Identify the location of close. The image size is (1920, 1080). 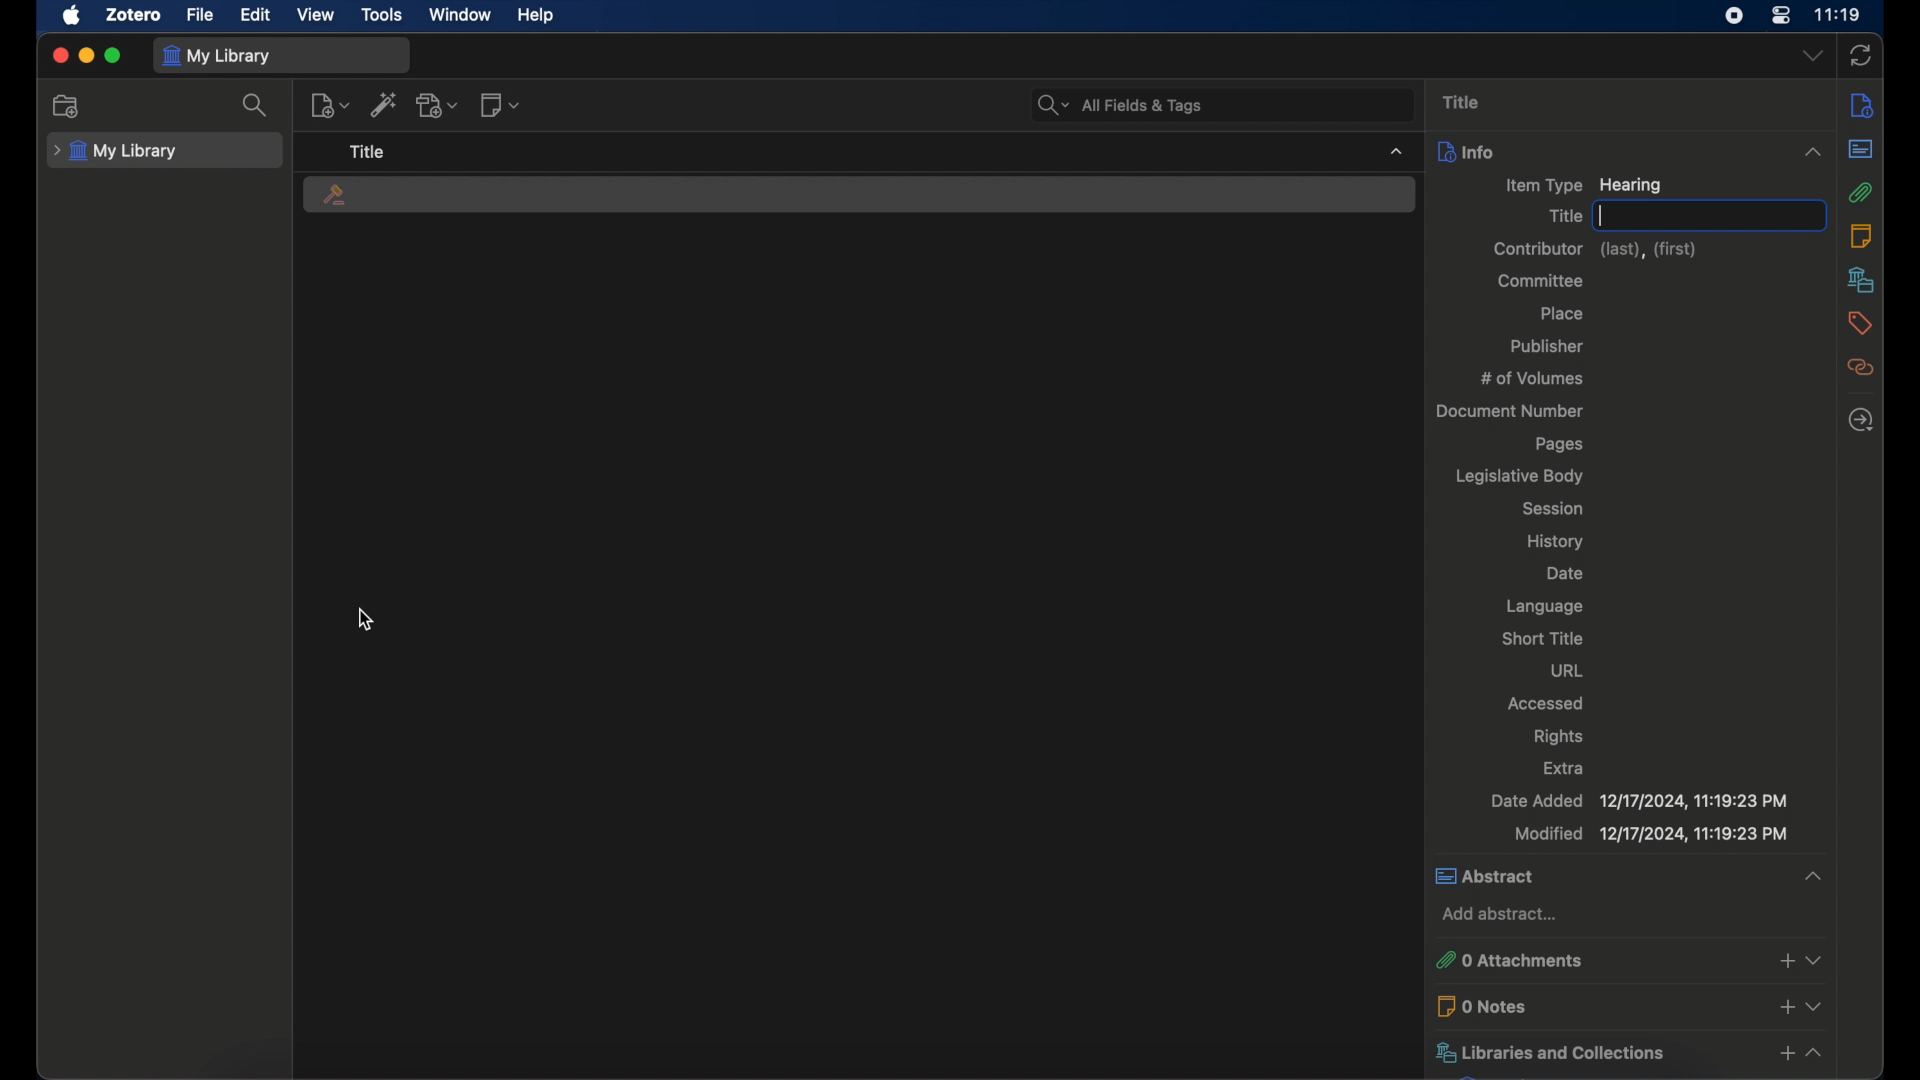
(60, 55).